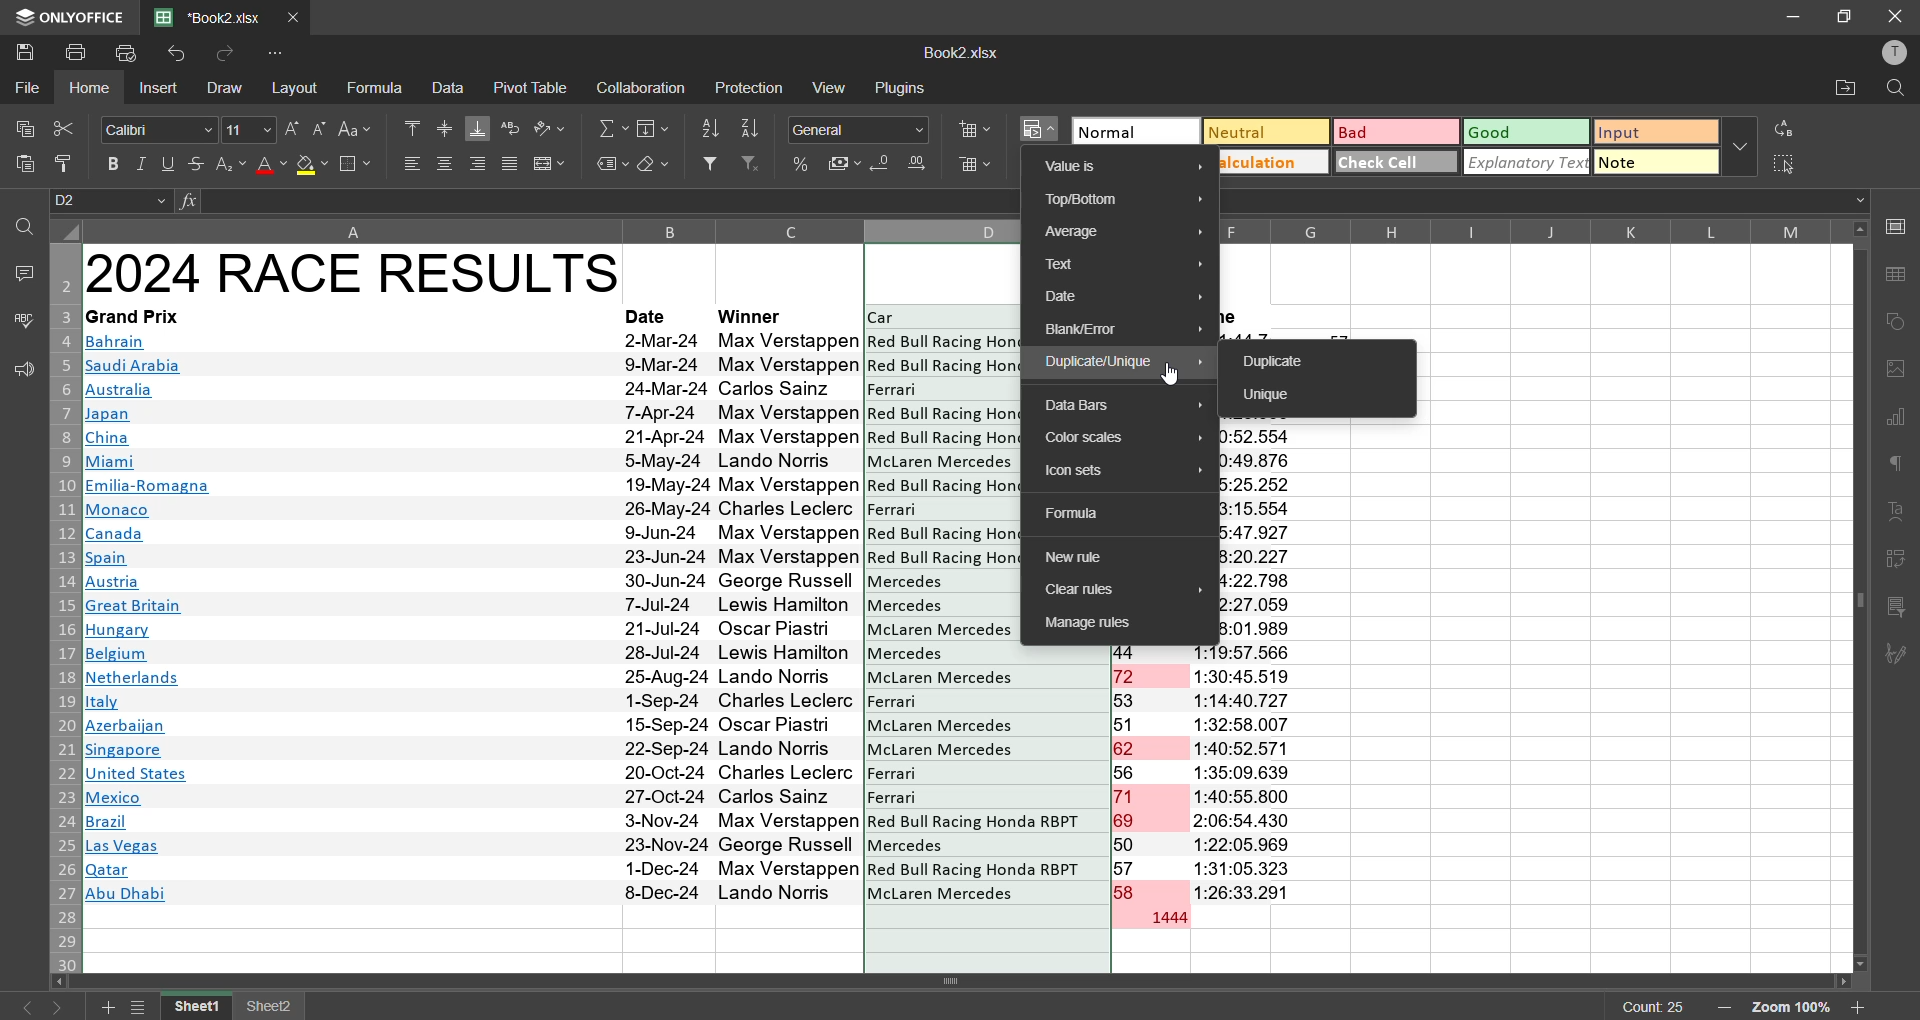 Image resolution: width=1920 pixels, height=1020 pixels. Describe the element at coordinates (1124, 404) in the screenshot. I see `data bars` at that location.